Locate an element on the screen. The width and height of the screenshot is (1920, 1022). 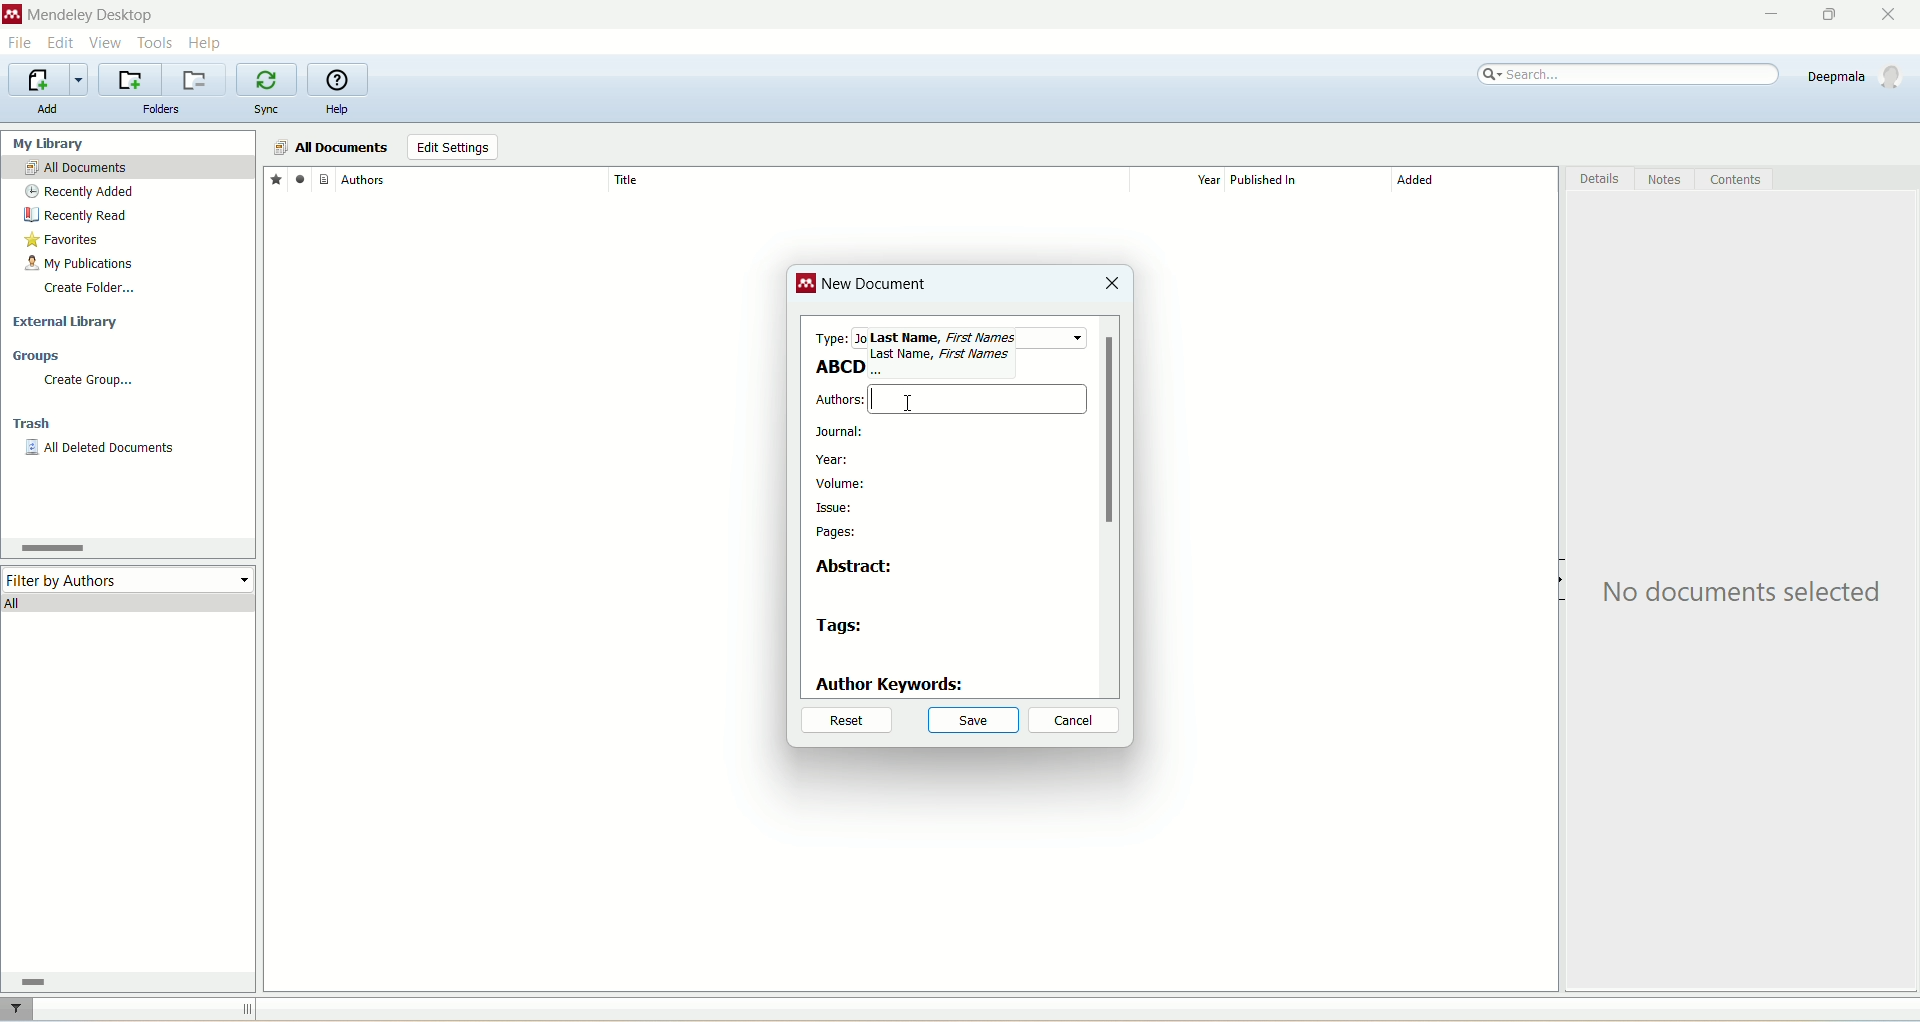
edit is located at coordinates (59, 43).